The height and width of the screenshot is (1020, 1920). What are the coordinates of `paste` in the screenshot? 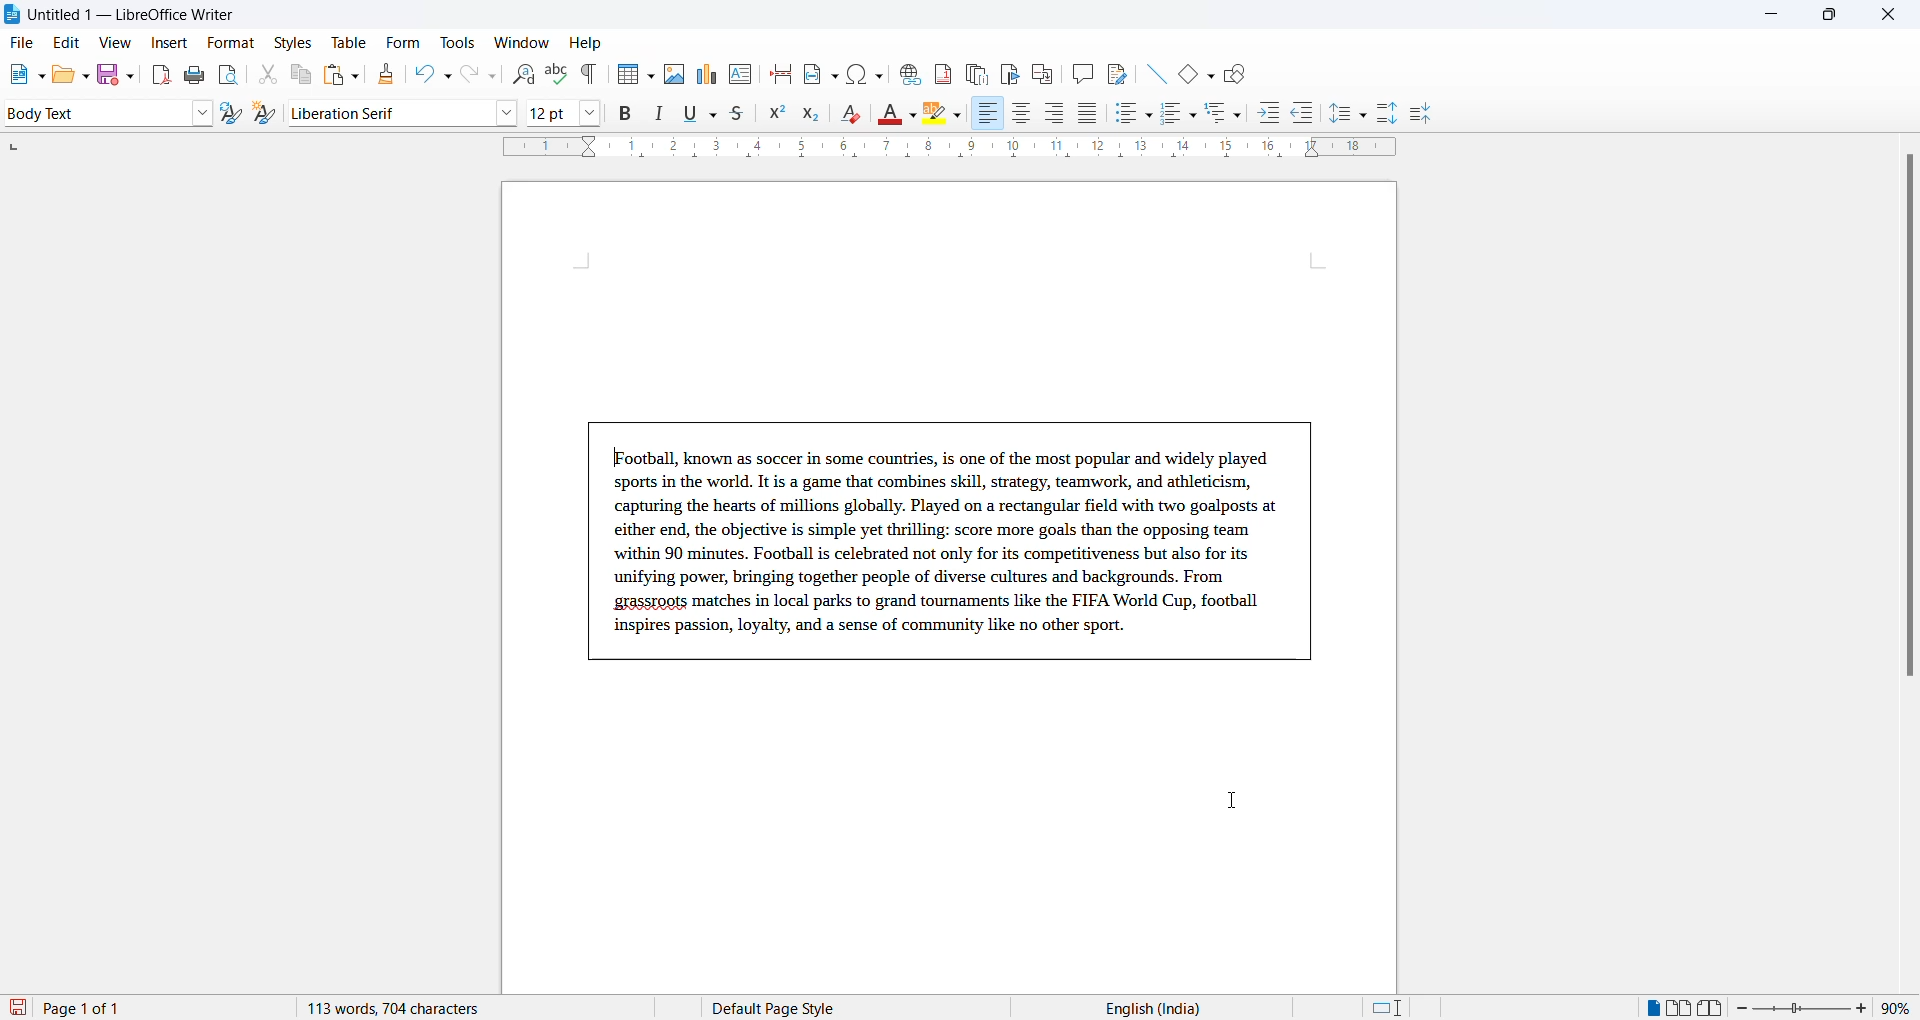 It's located at (338, 76).